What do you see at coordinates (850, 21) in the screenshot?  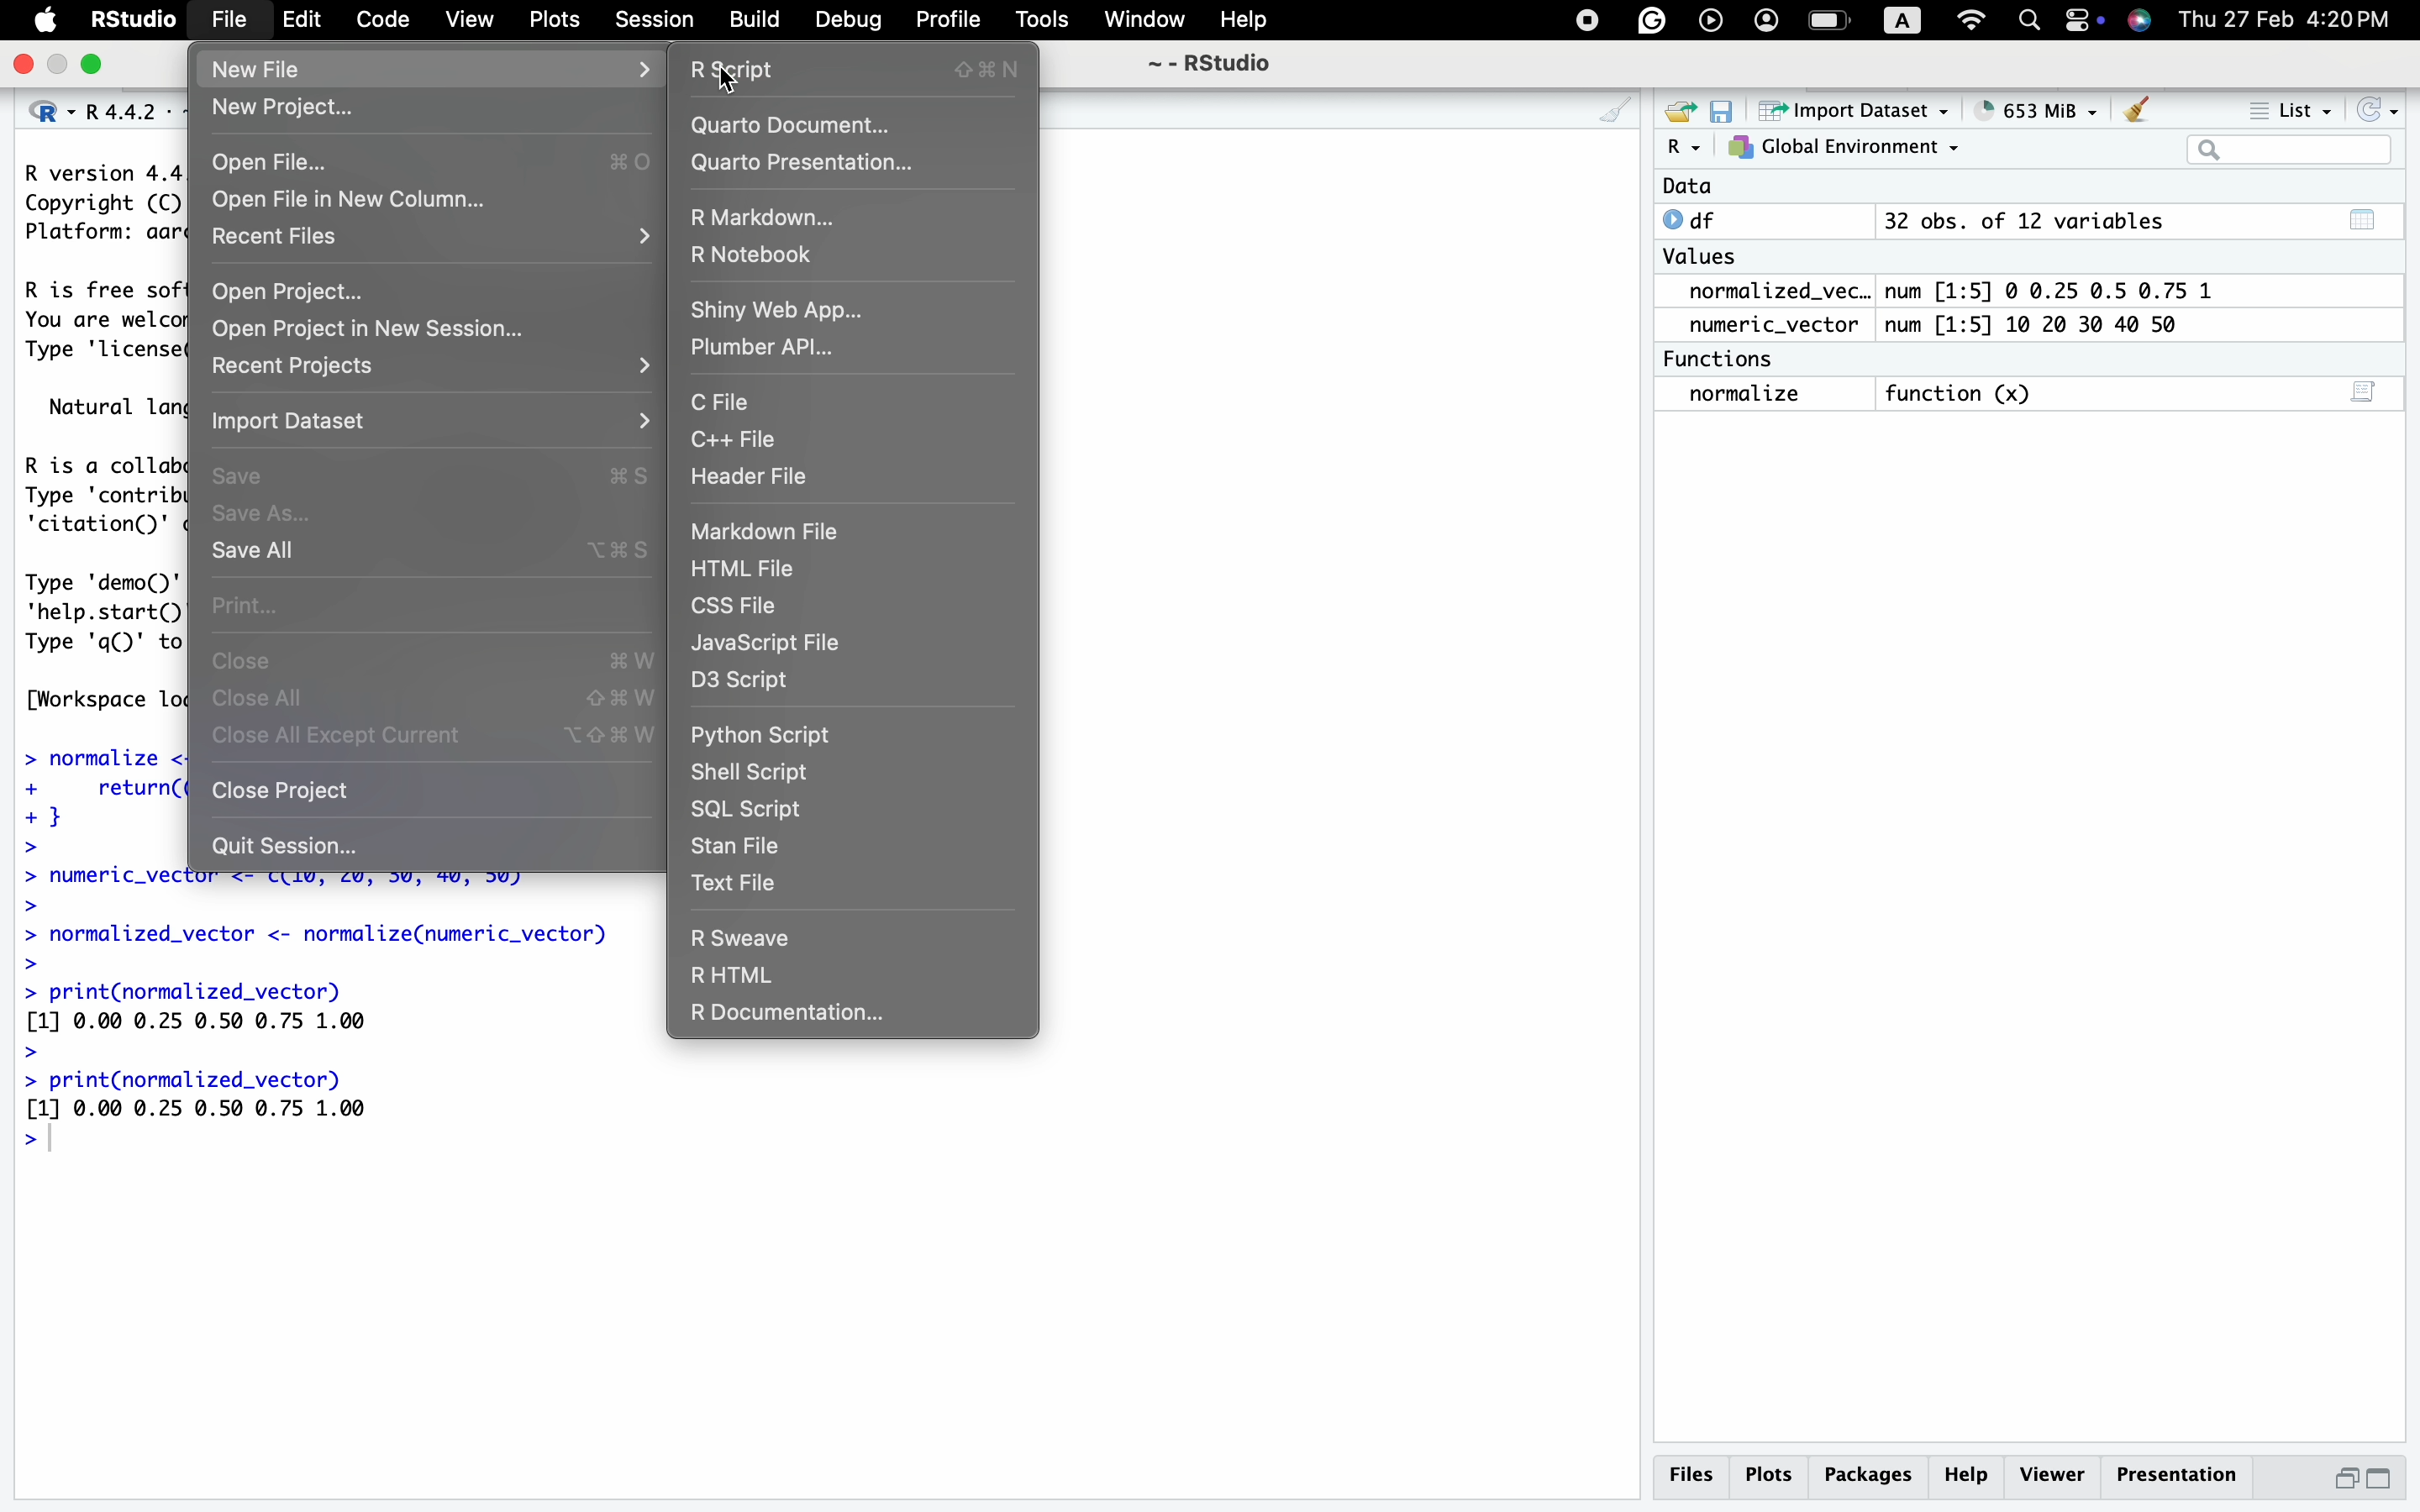 I see `Debug` at bounding box center [850, 21].